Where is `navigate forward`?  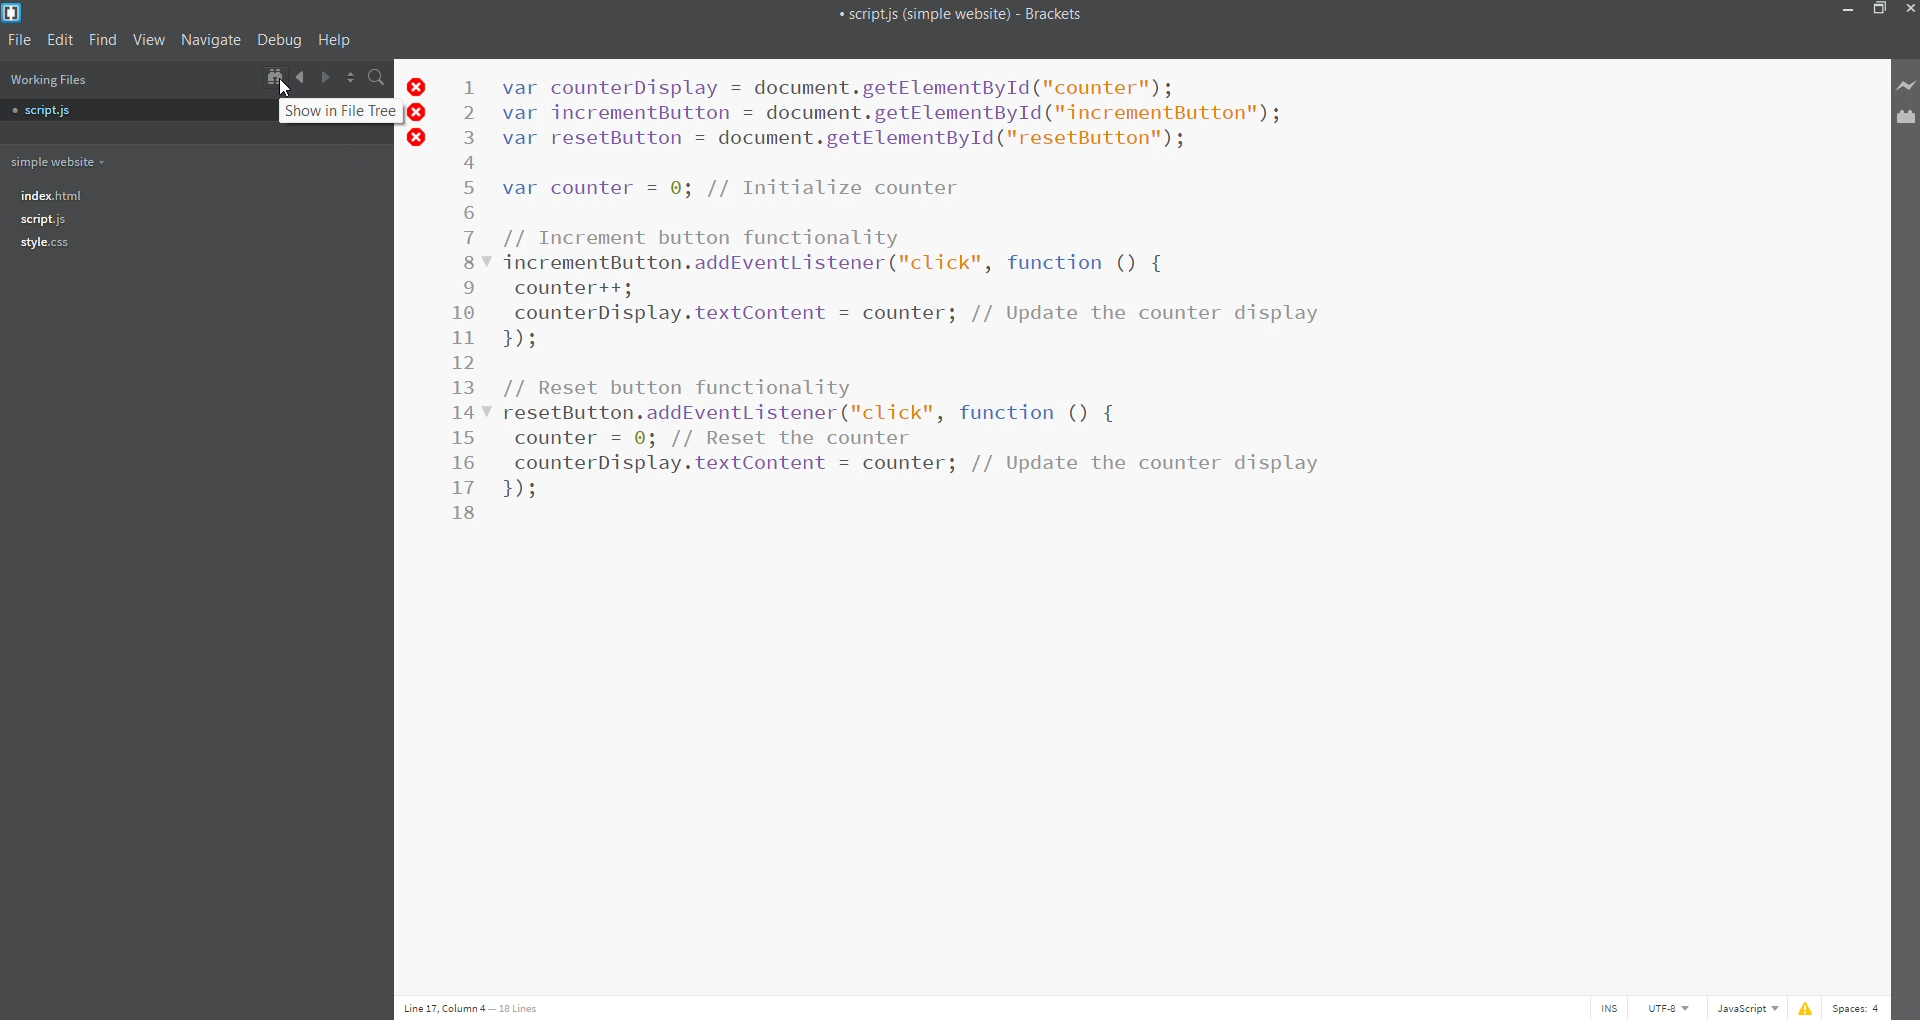 navigate forward is located at coordinates (325, 76).